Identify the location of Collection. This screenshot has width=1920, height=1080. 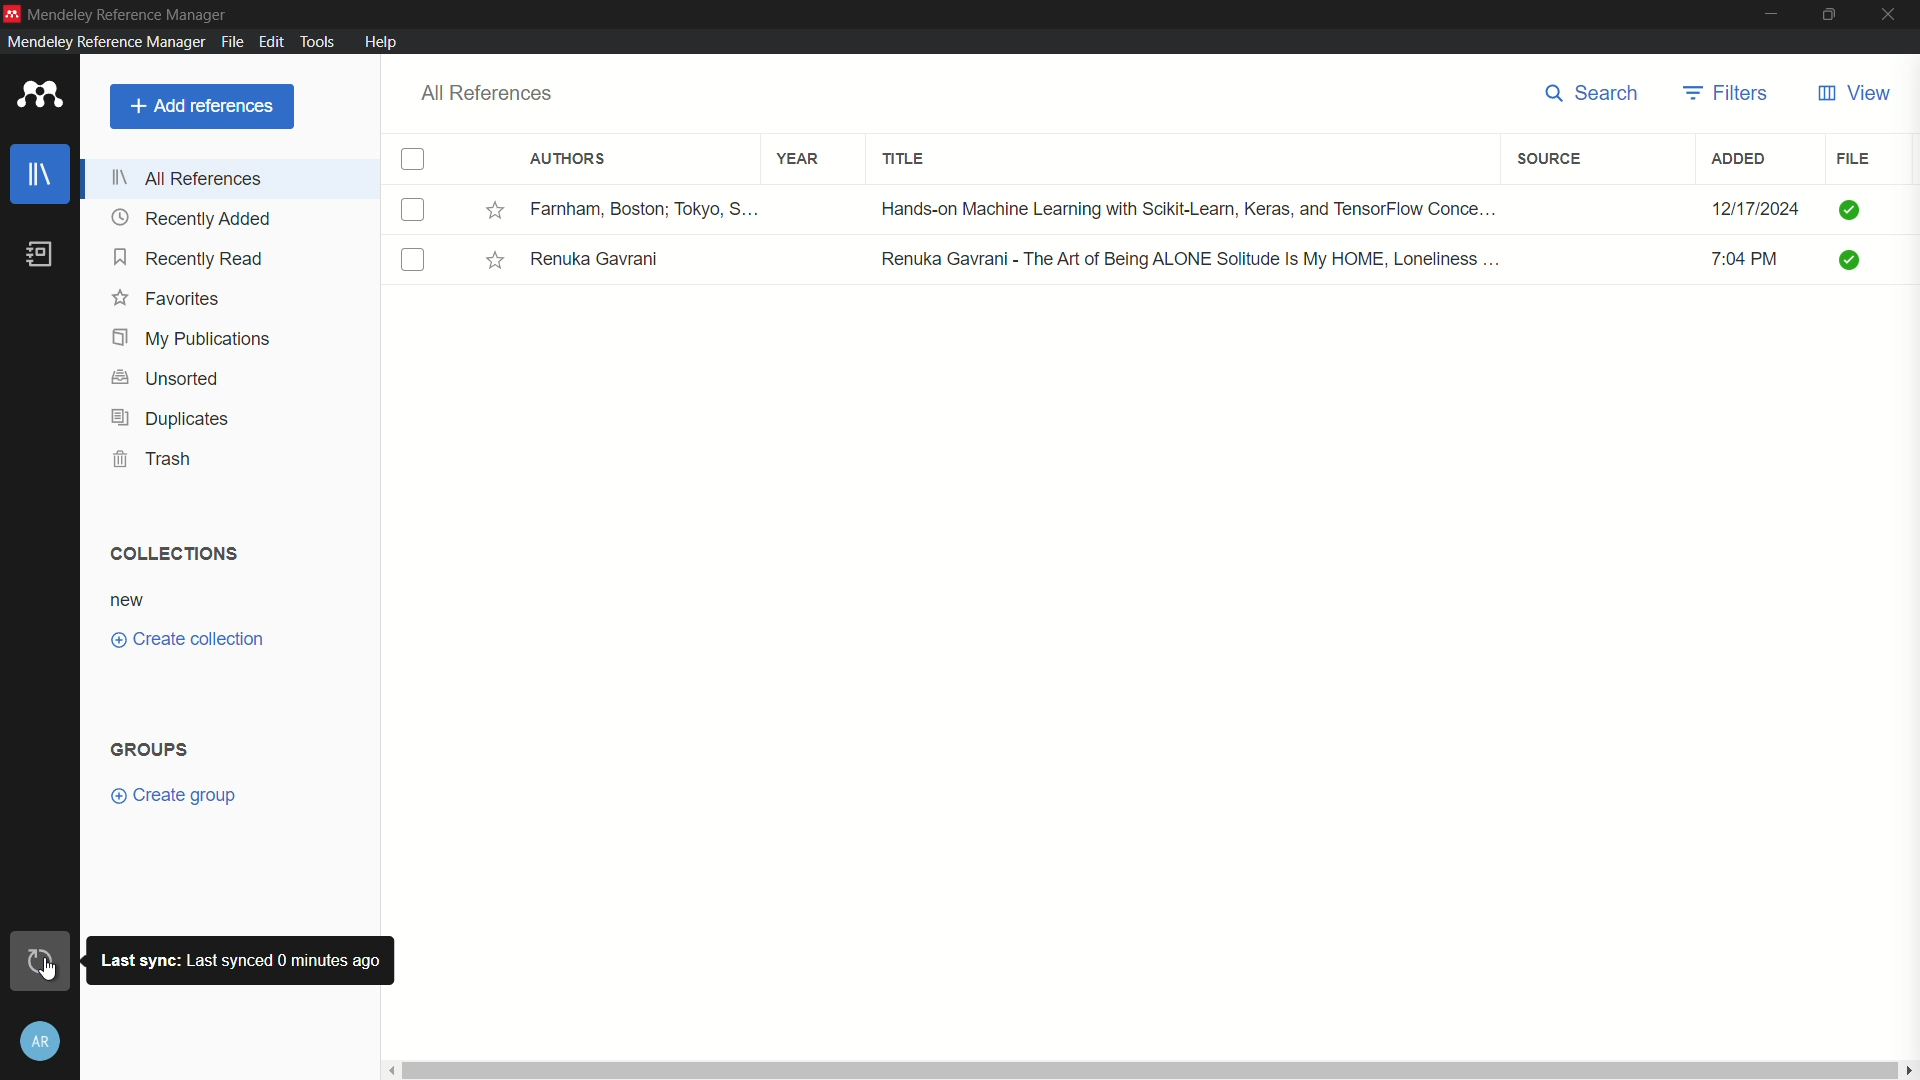
(129, 601).